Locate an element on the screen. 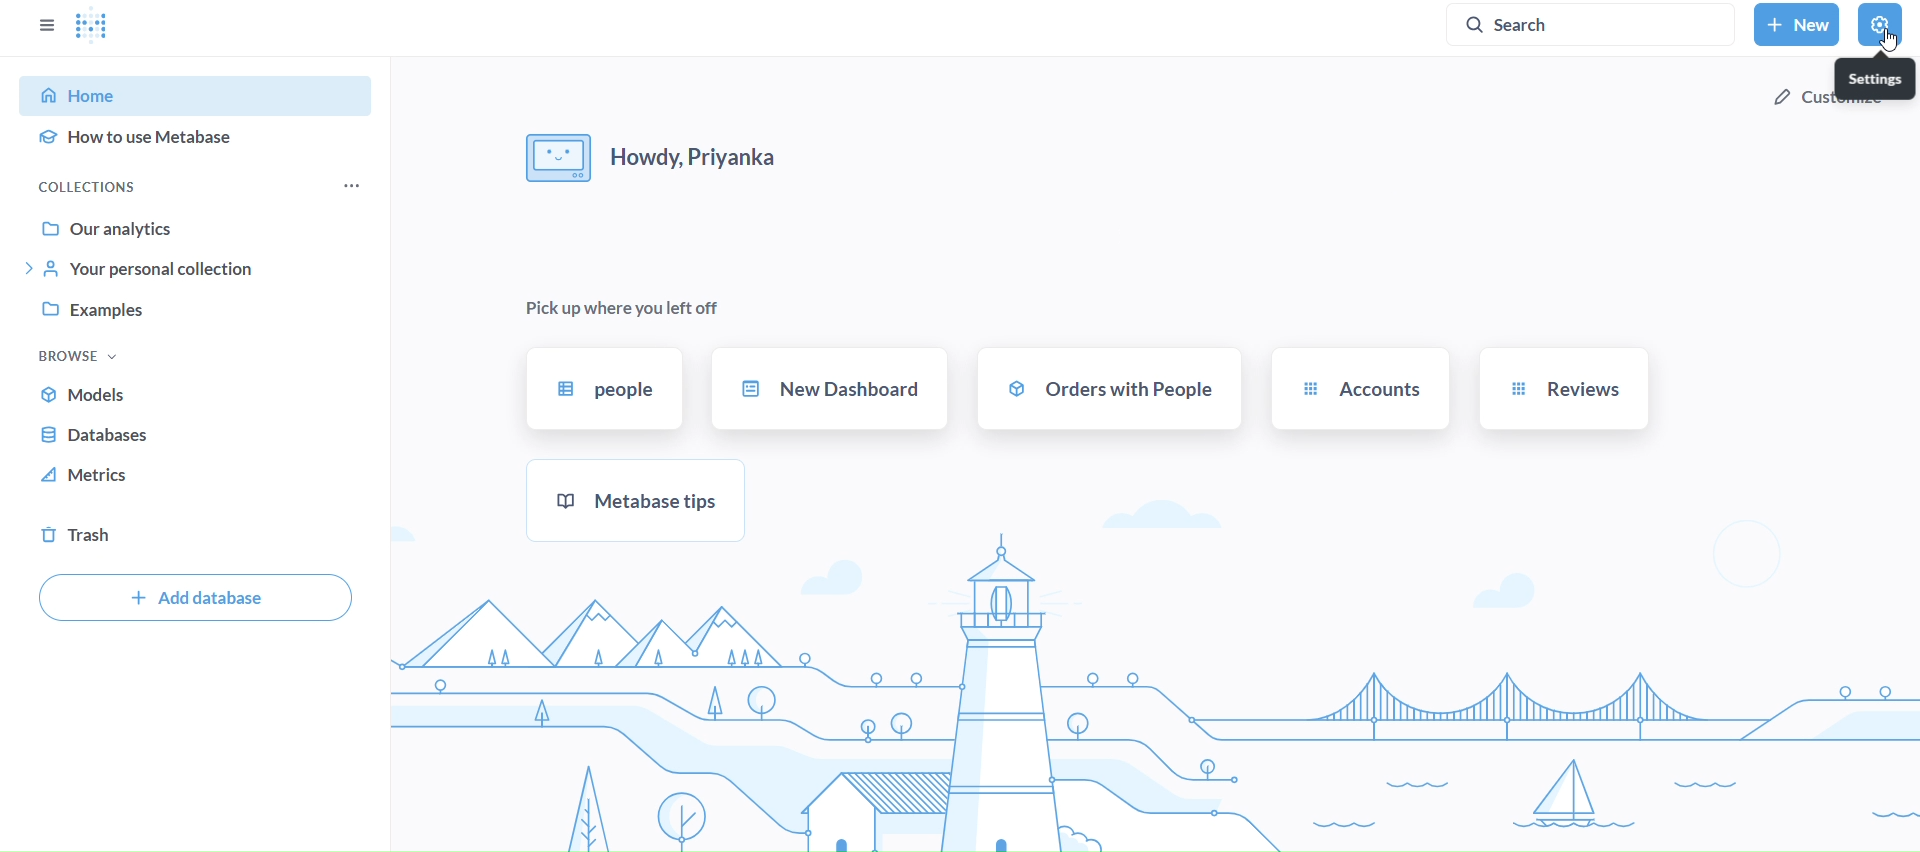 Image resolution: width=1920 pixels, height=852 pixels. settings is located at coordinates (1878, 80).